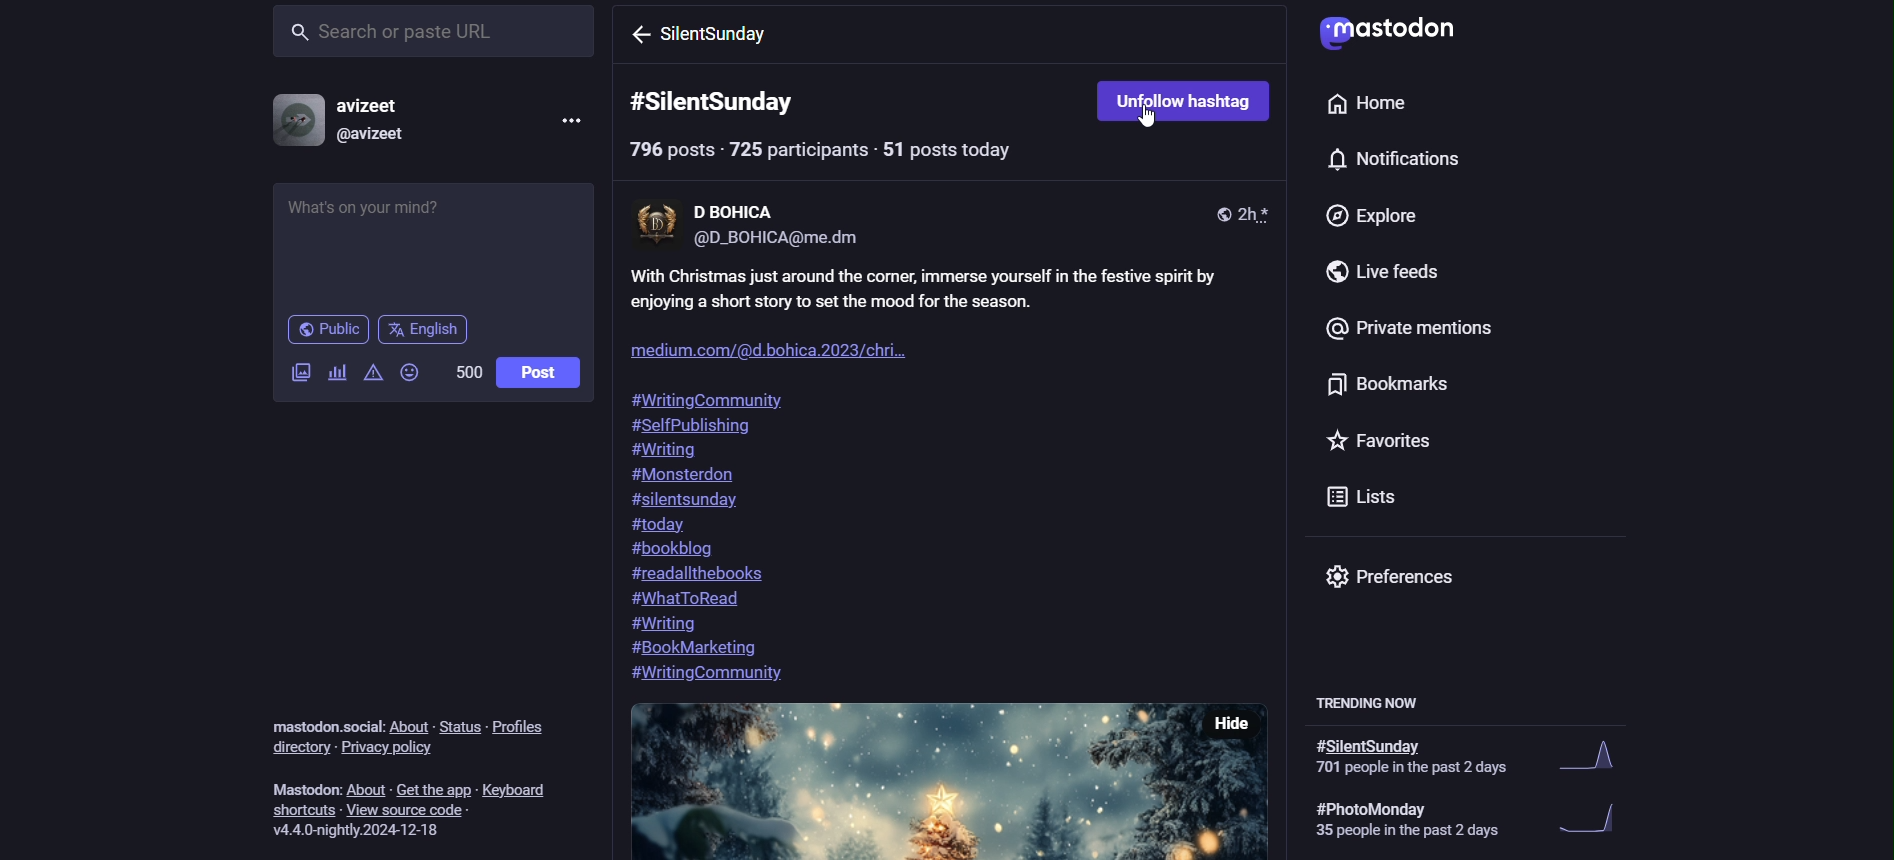 The image size is (1894, 860). What do you see at coordinates (568, 120) in the screenshot?
I see `menu` at bounding box center [568, 120].